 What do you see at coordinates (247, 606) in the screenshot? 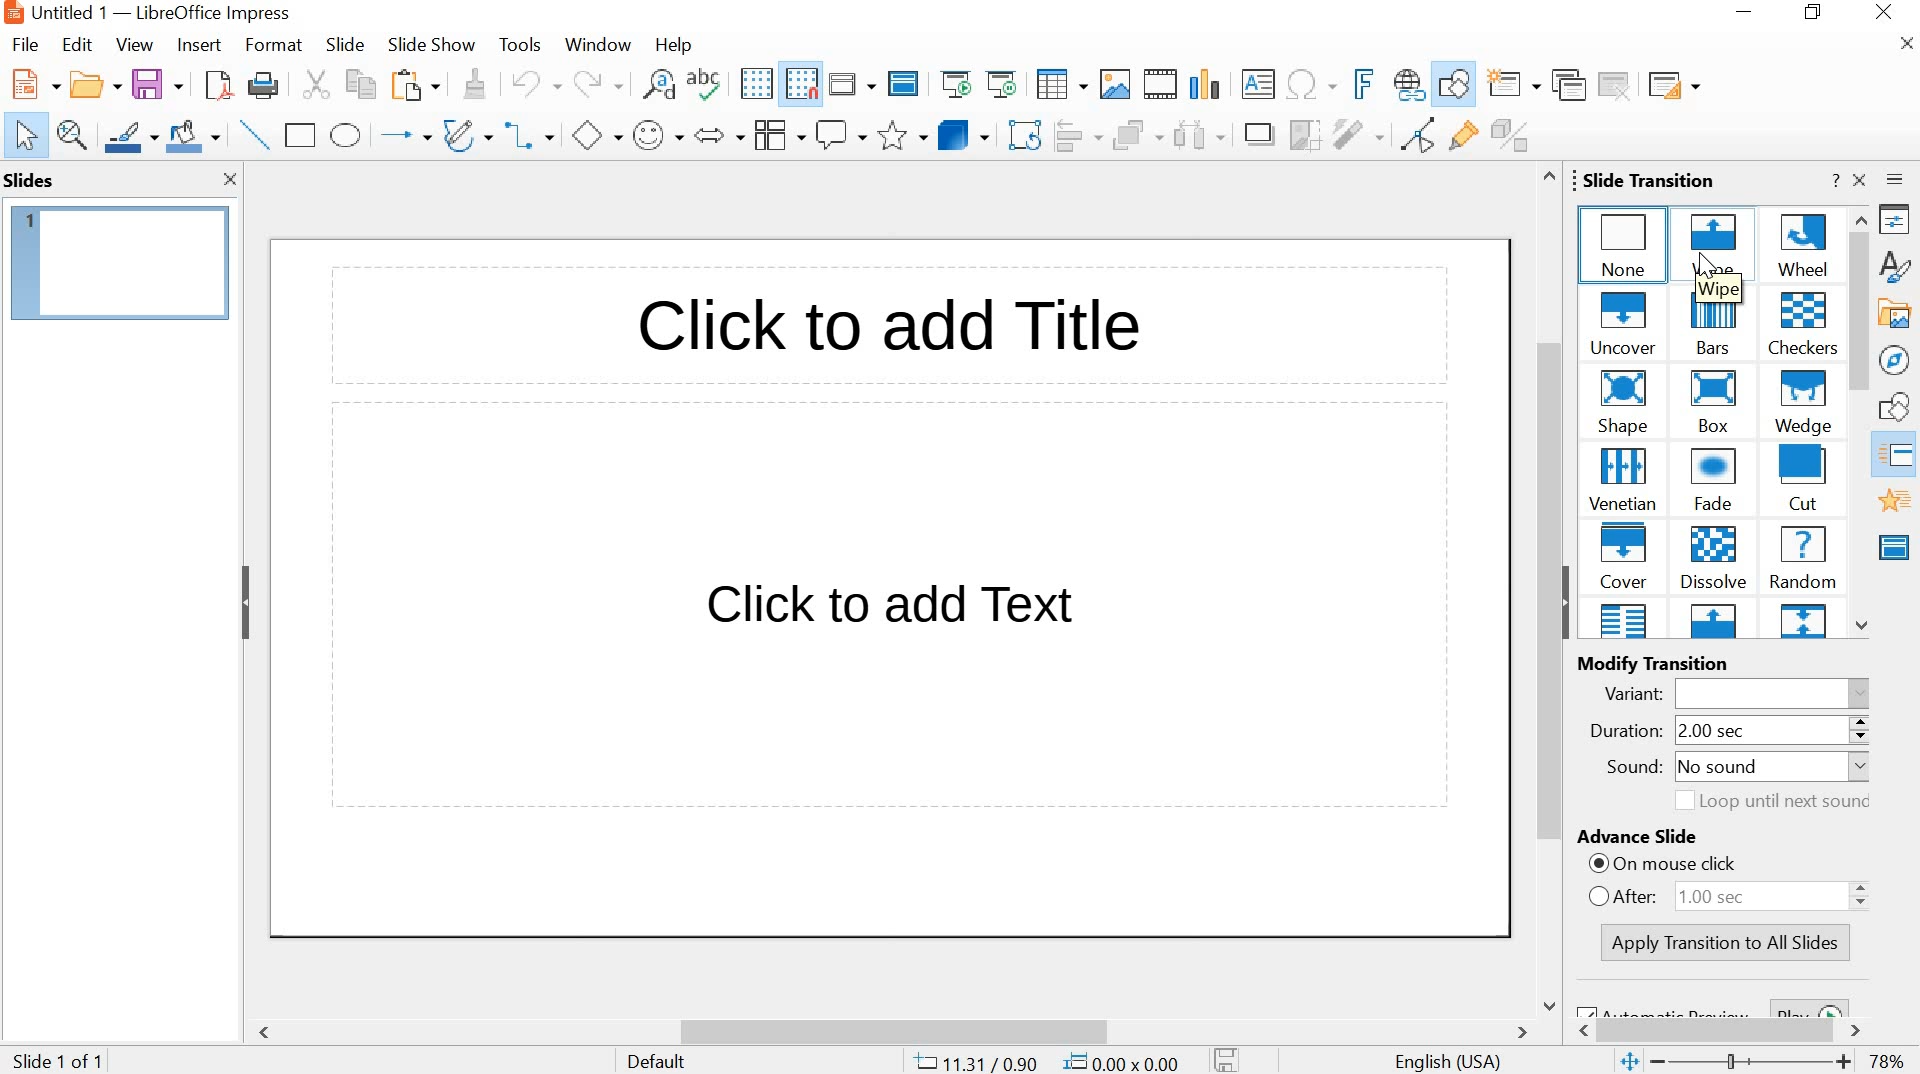
I see `HIDE` at bounding box center [247, 606].